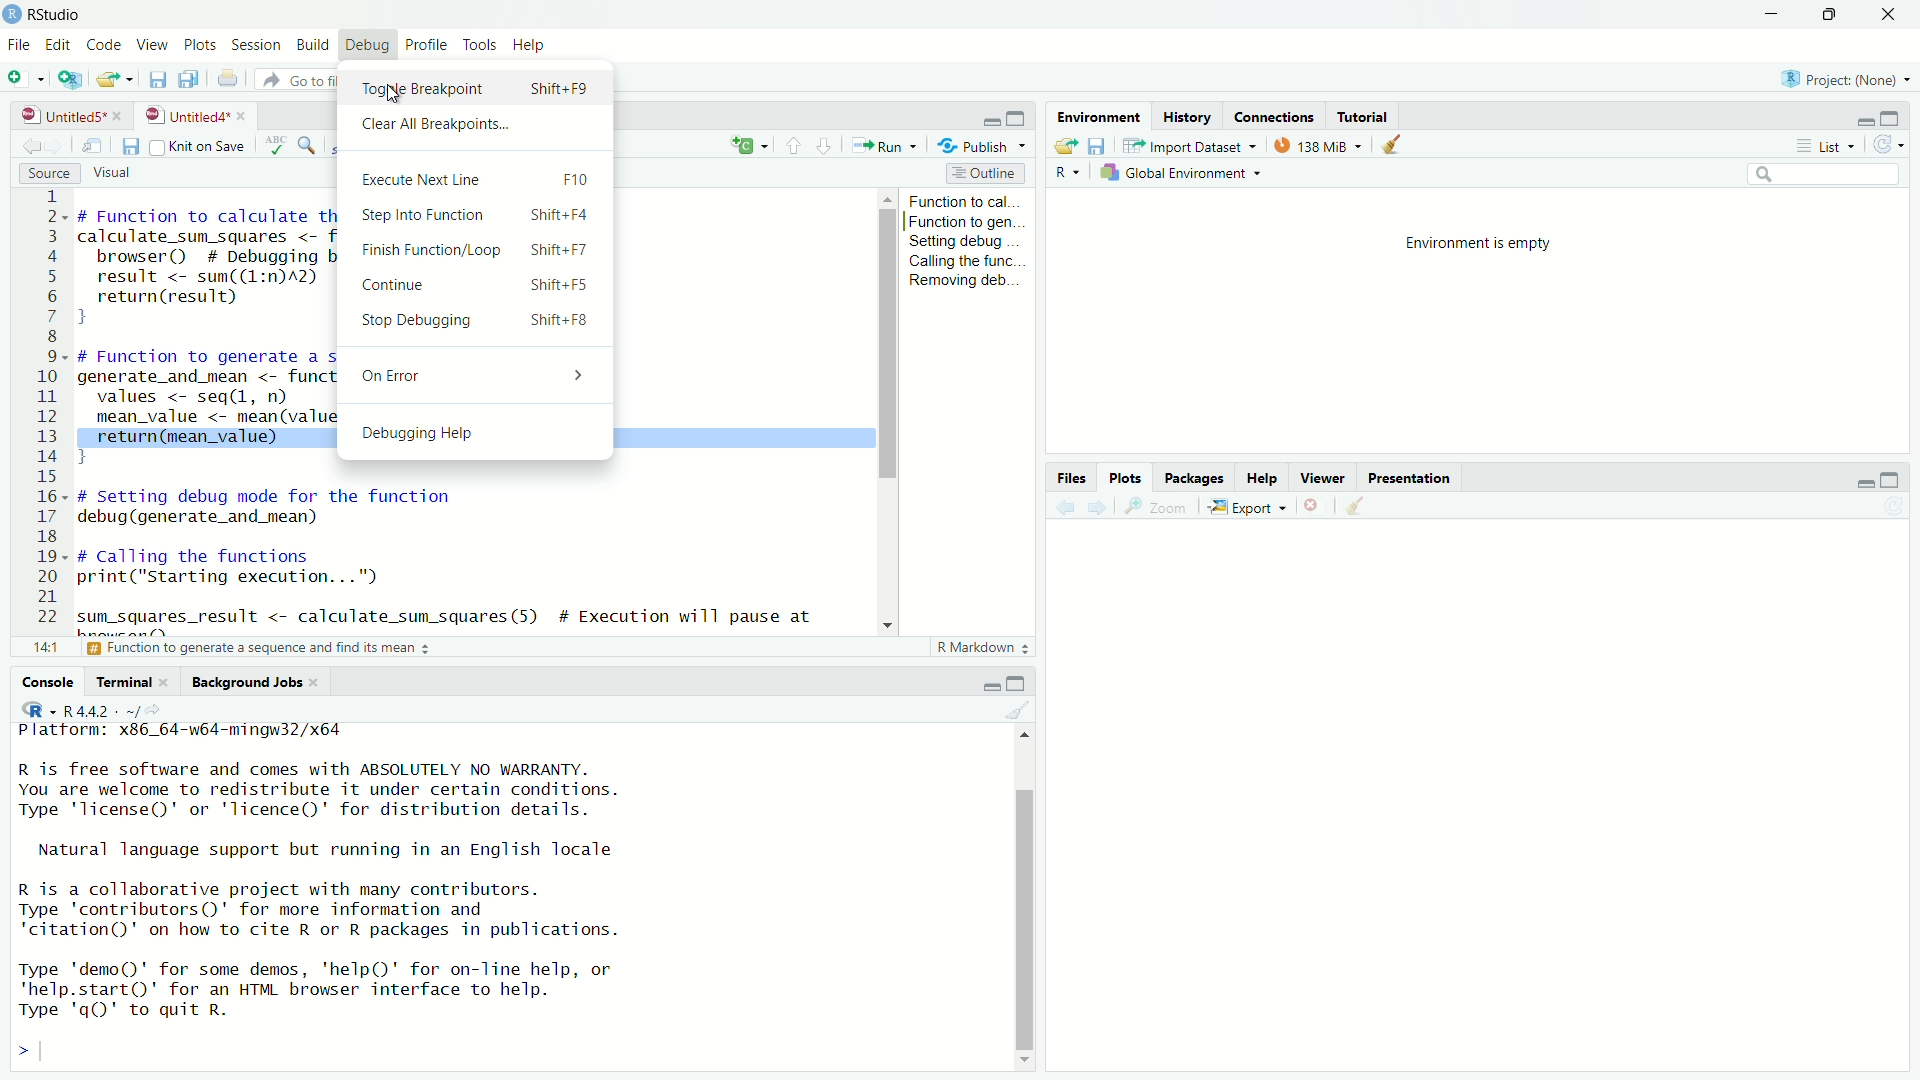 The width and height of the screenshot is (1920, 1080). I want to click on Clear All Breakpoints..., so click(474, 126).